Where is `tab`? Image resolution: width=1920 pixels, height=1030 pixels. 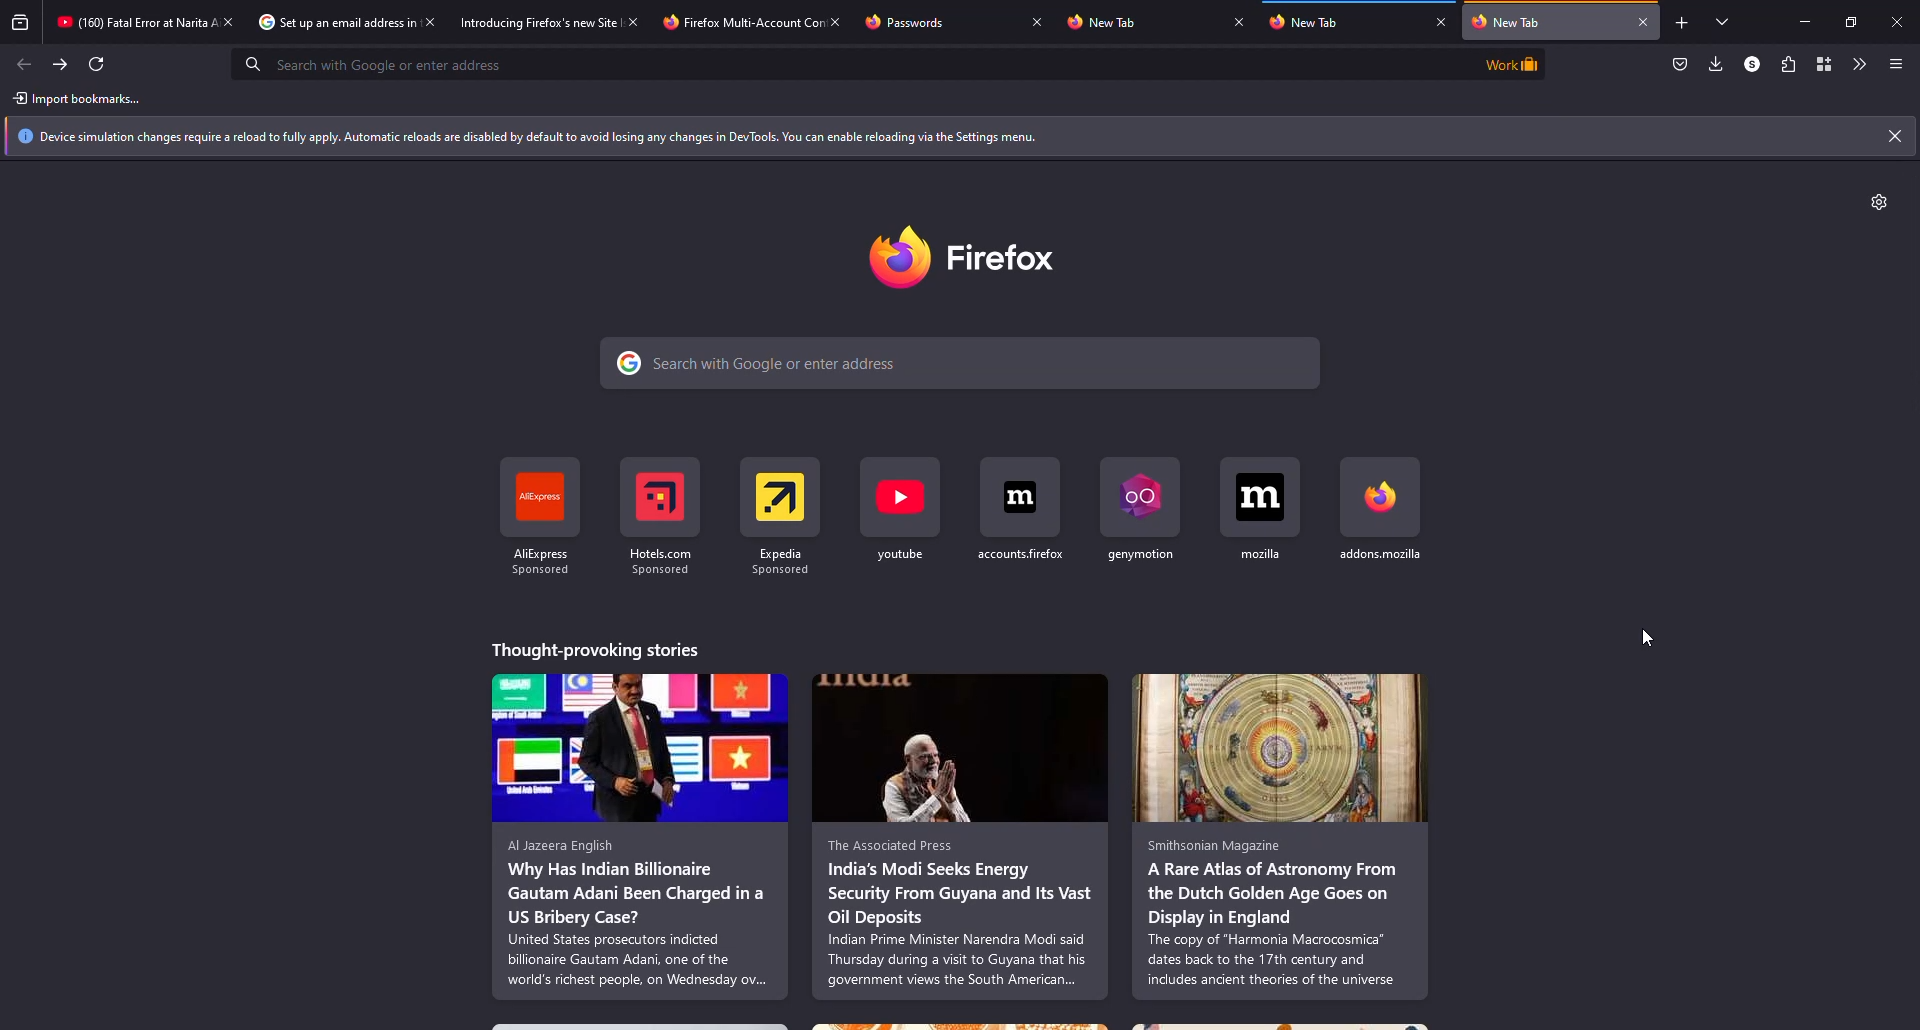
tab is located at coordinates (1313, 24).